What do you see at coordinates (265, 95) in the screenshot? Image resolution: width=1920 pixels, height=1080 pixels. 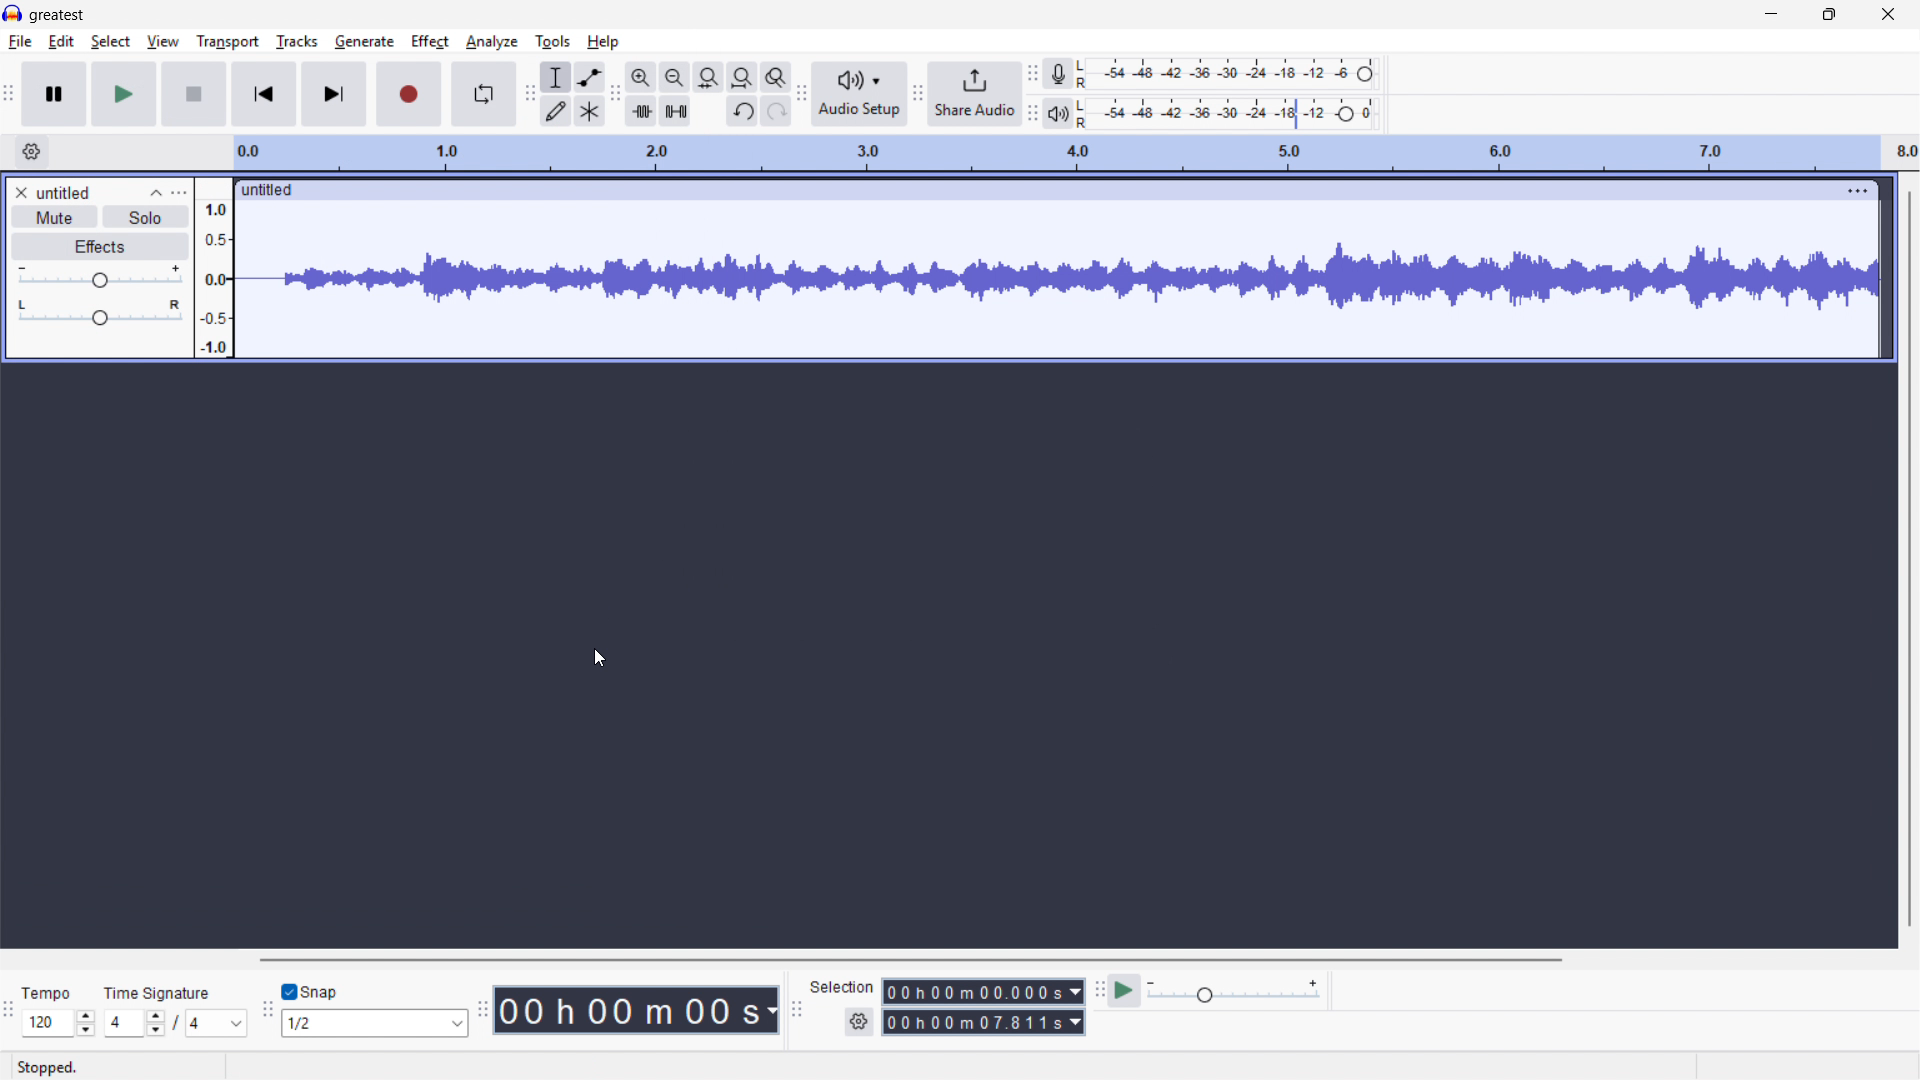 I see `skip to start` at bounding box center [265, 95].